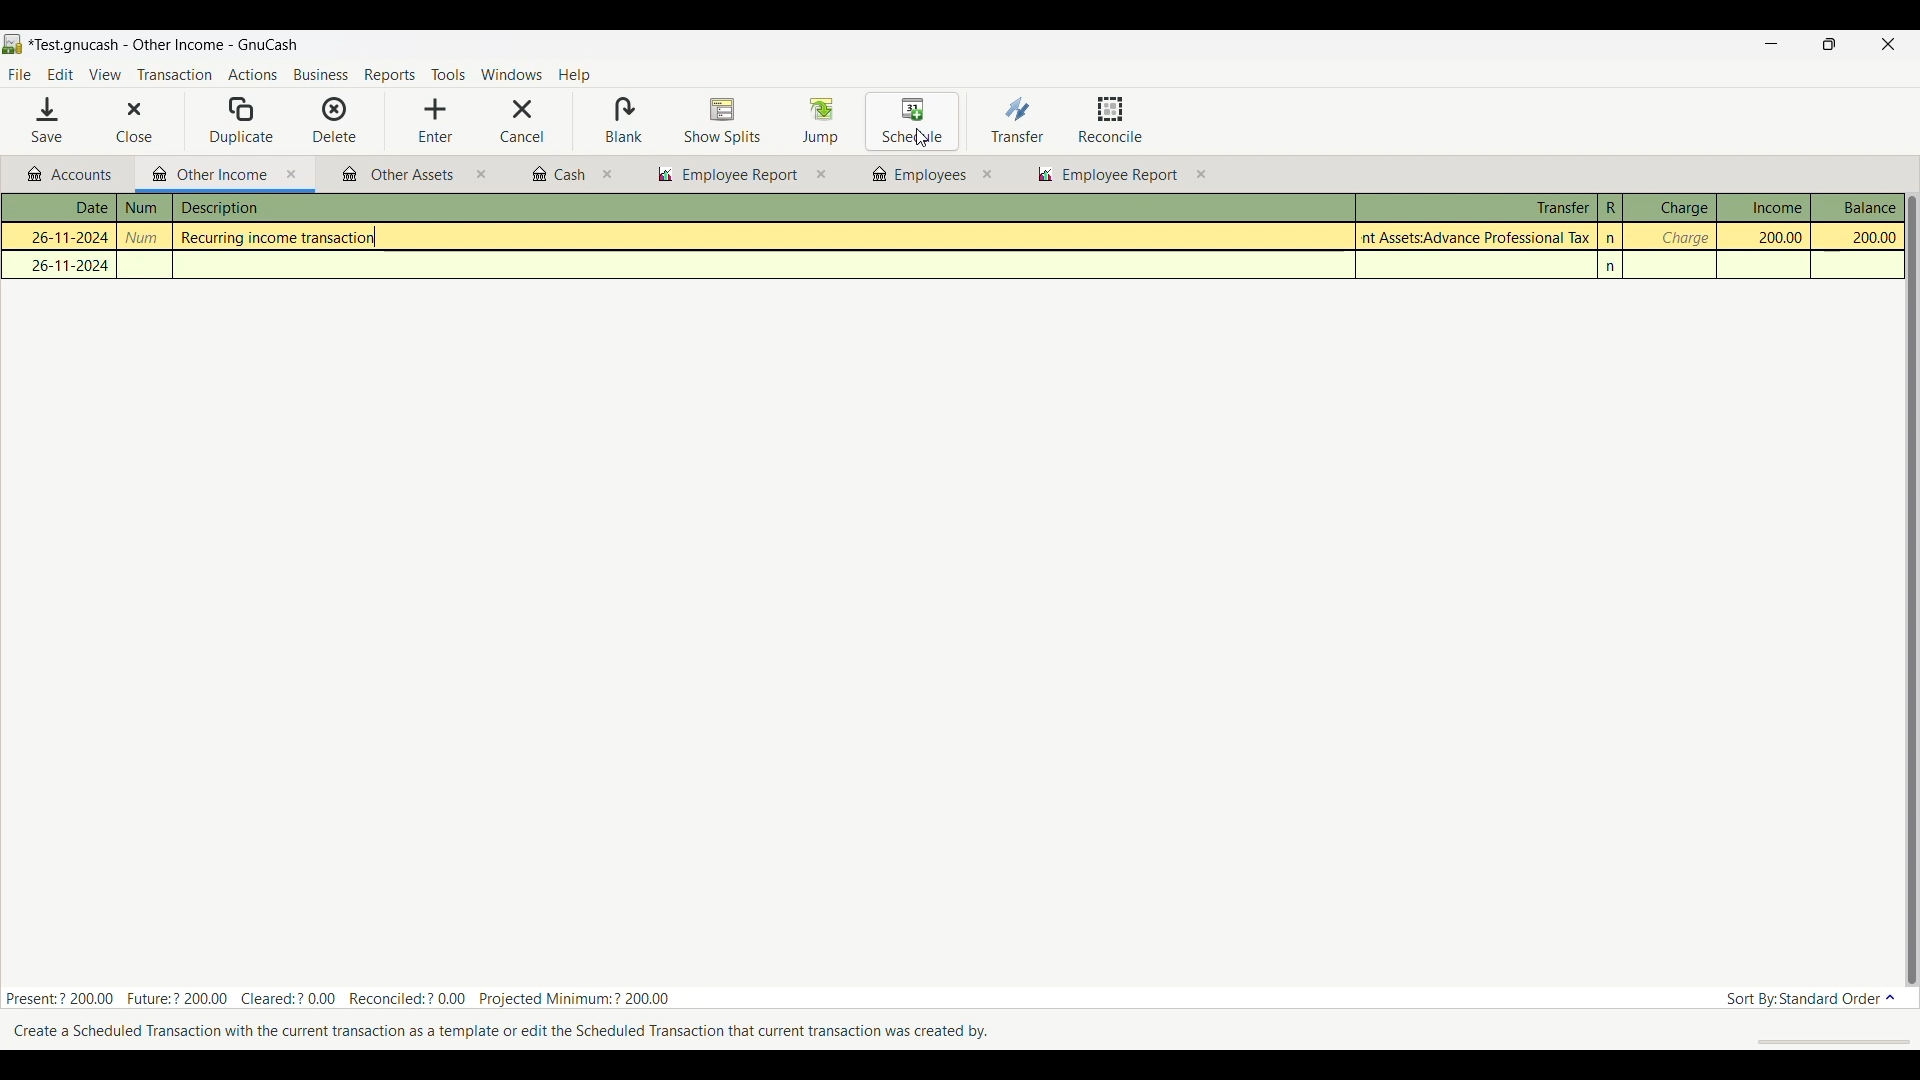 The height and width of the screenshot is (1080, 1920). Describe the element at coordinates (508, 1032) in the screenshot. I see `Create a Scheduled Transaction with the current transaction as a template or edit the Scheduled Transaction that current transaction was created by.` at that location.